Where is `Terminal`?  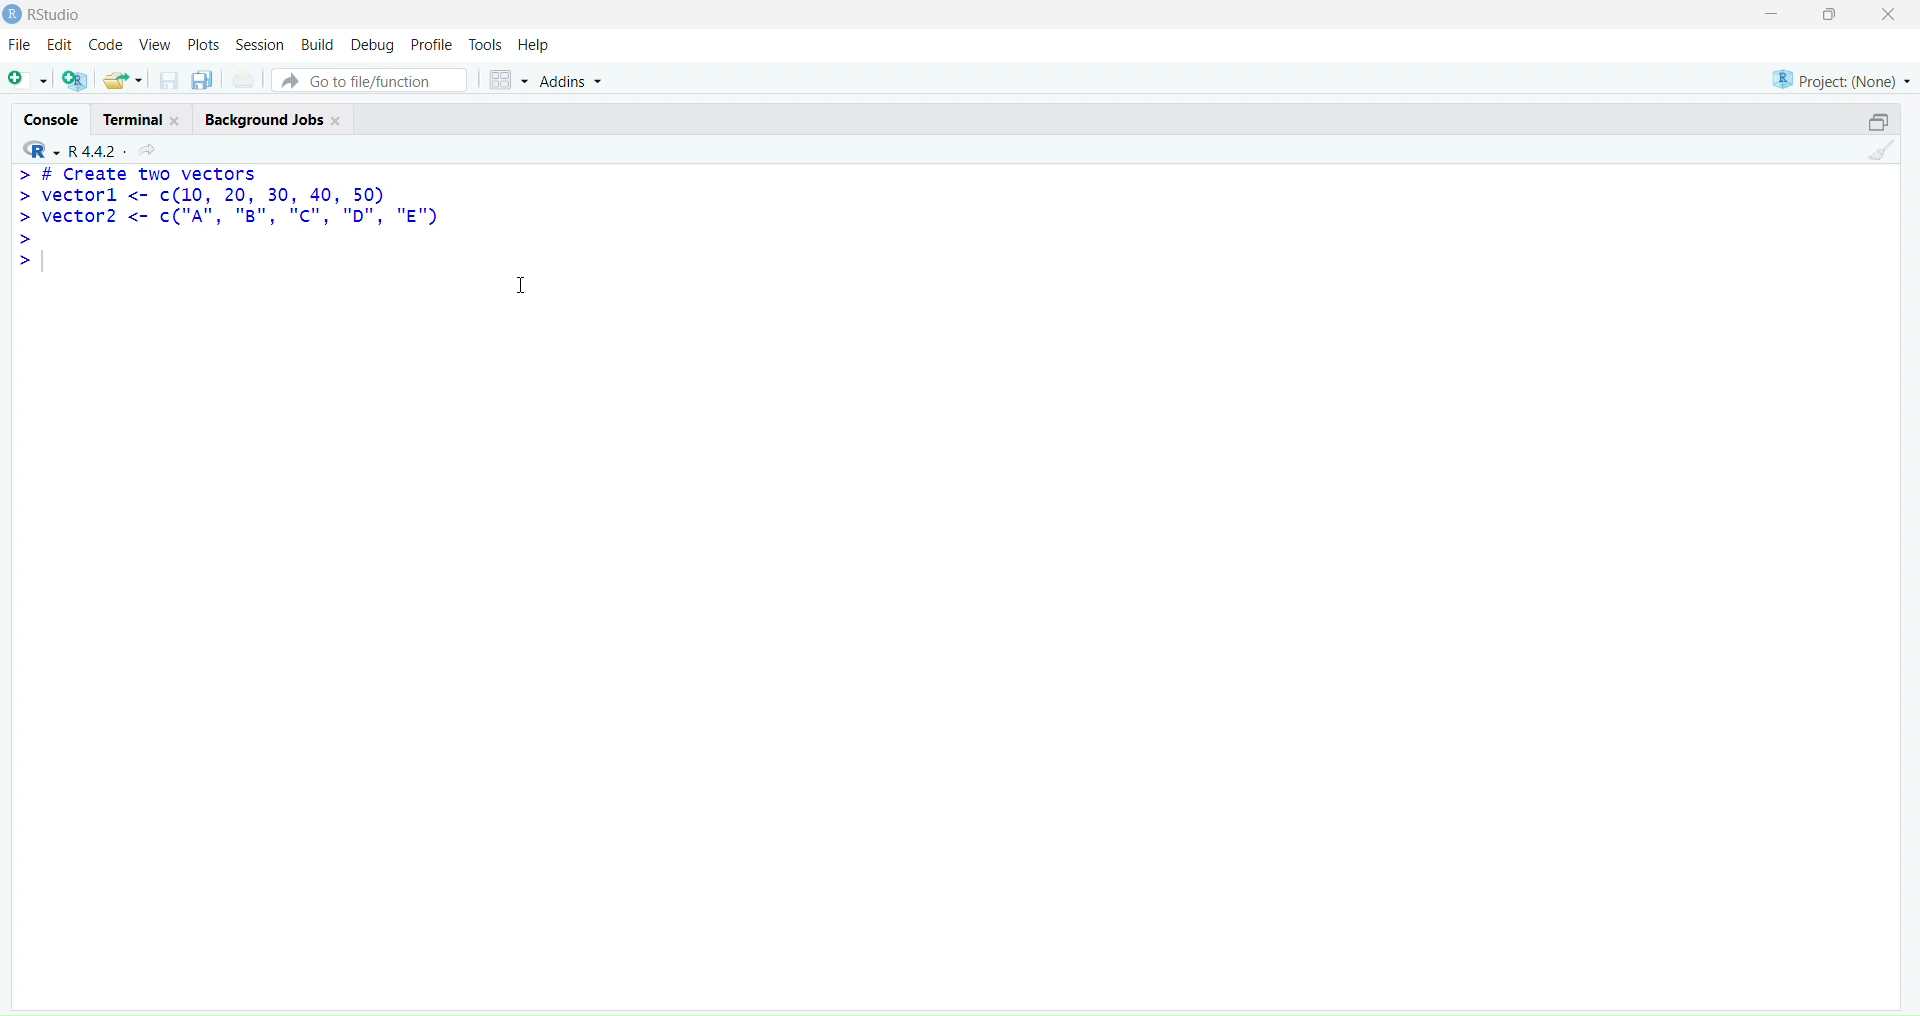
Terminal is located at coordinates (139, 119).